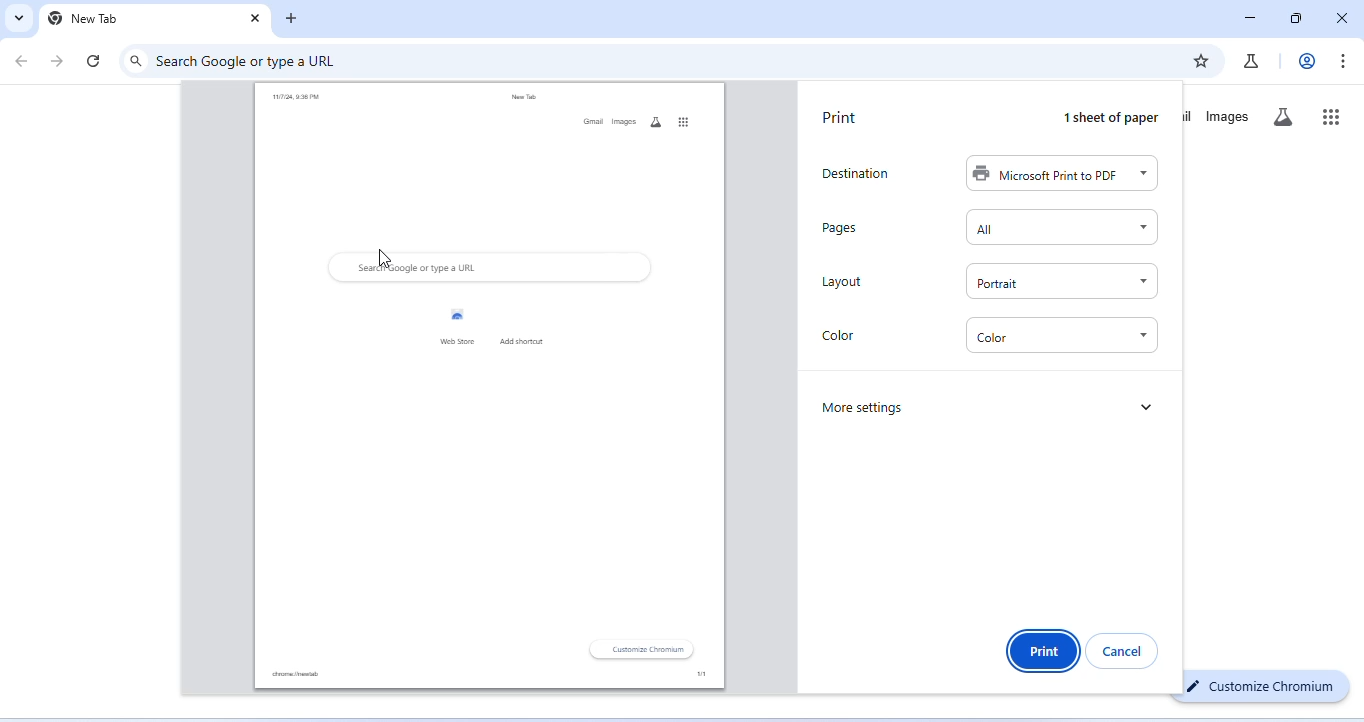  What do you see at coordinates (868, 408) in the screenshot?
I see `more settings` at bounding box center [868, 408].